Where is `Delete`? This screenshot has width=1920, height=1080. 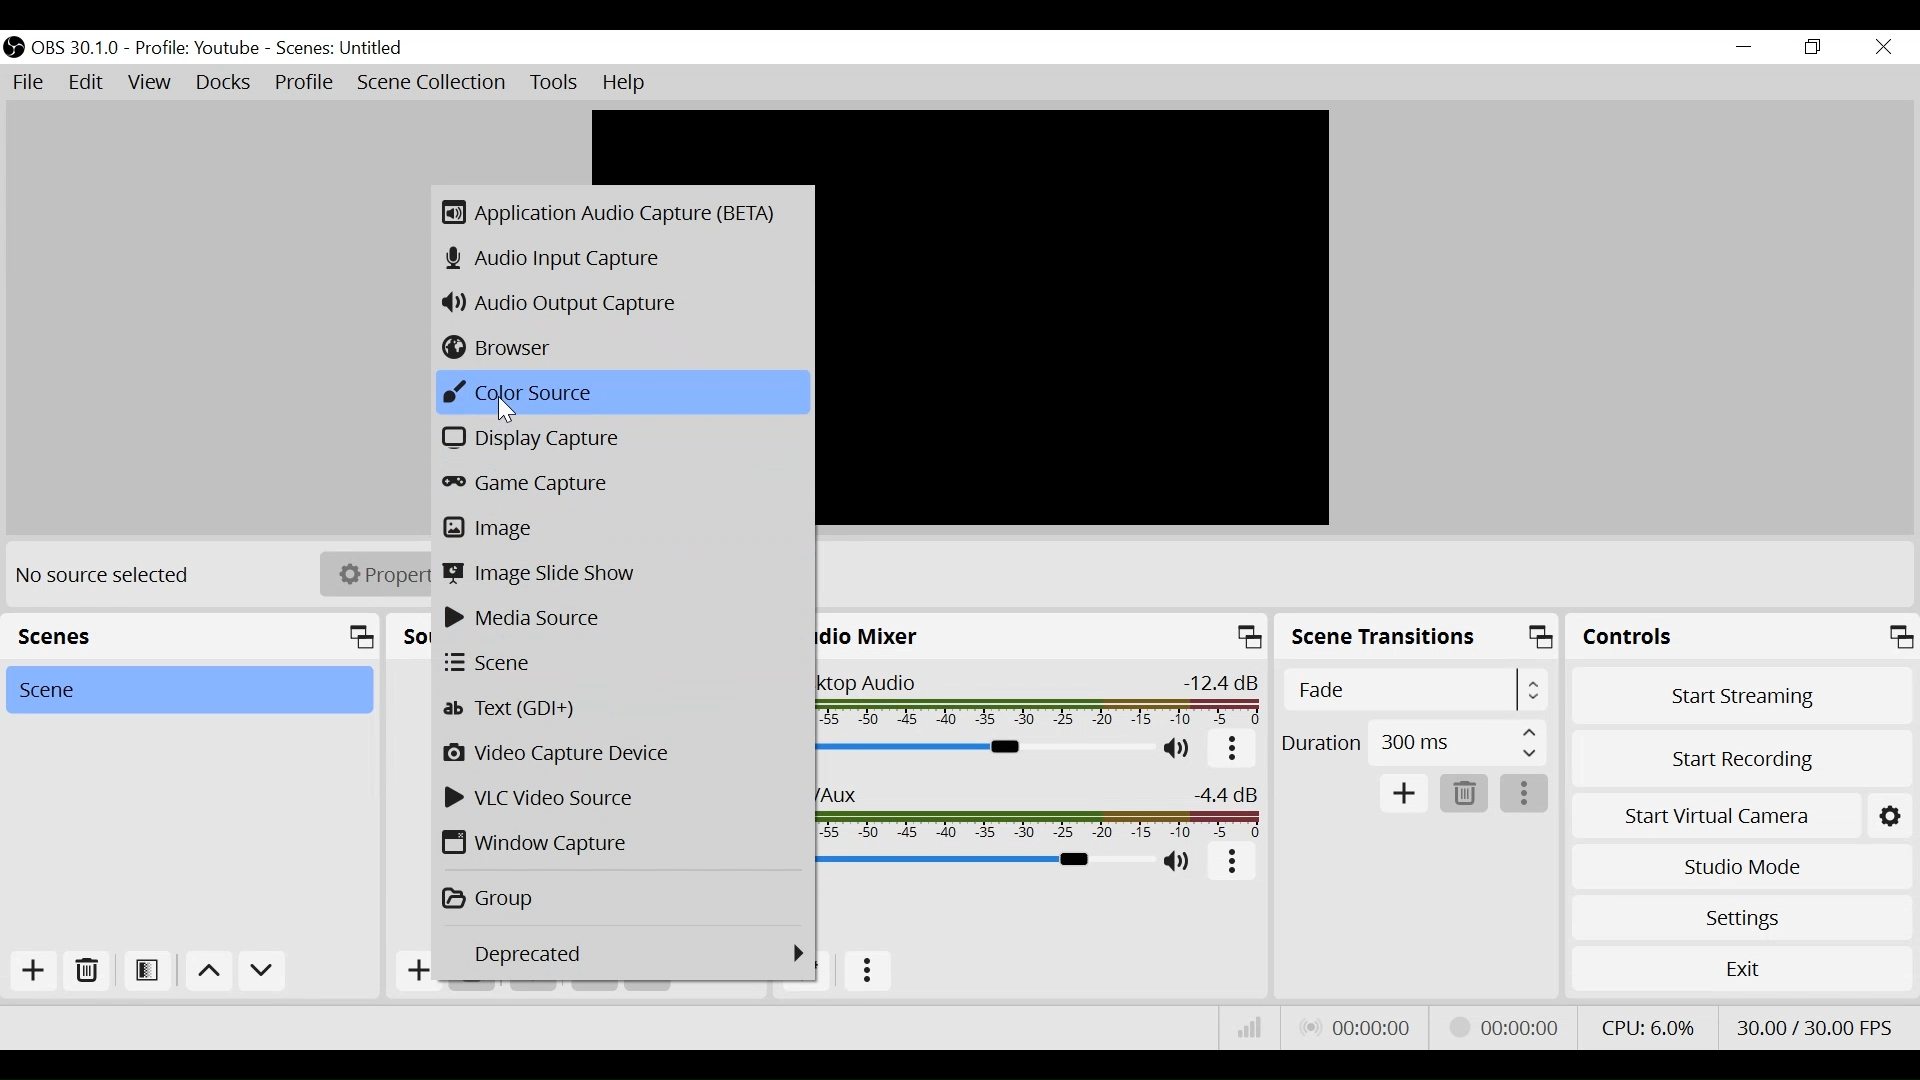 Delete is located at coordinates (1461, 794).